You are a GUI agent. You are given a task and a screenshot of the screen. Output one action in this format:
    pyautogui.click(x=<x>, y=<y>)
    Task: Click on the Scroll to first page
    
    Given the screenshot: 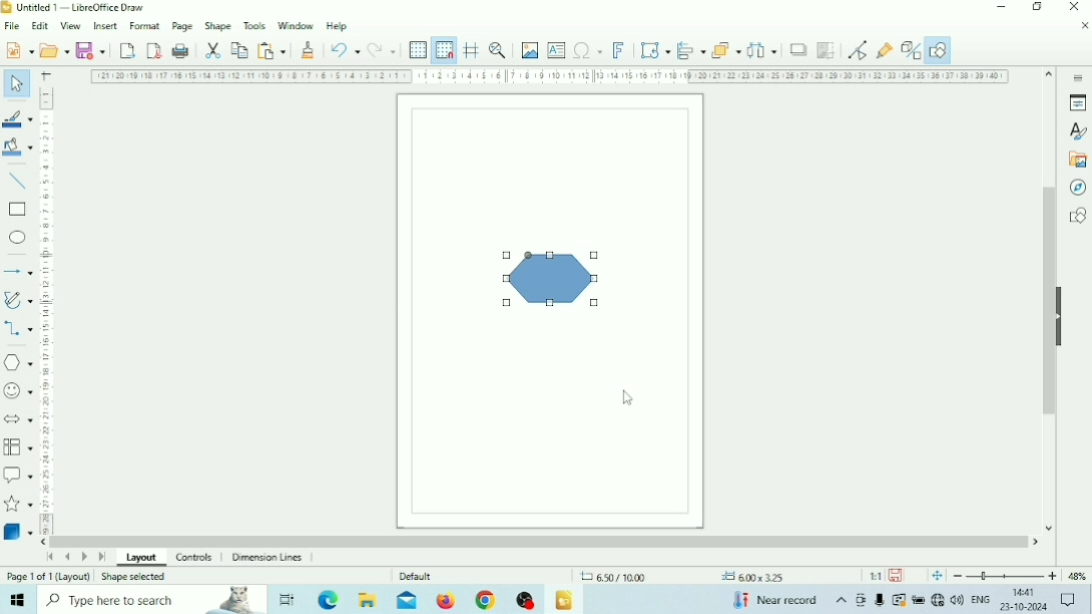 What is the action you would take?
    pyautogui.click(x=49, y=556)
    